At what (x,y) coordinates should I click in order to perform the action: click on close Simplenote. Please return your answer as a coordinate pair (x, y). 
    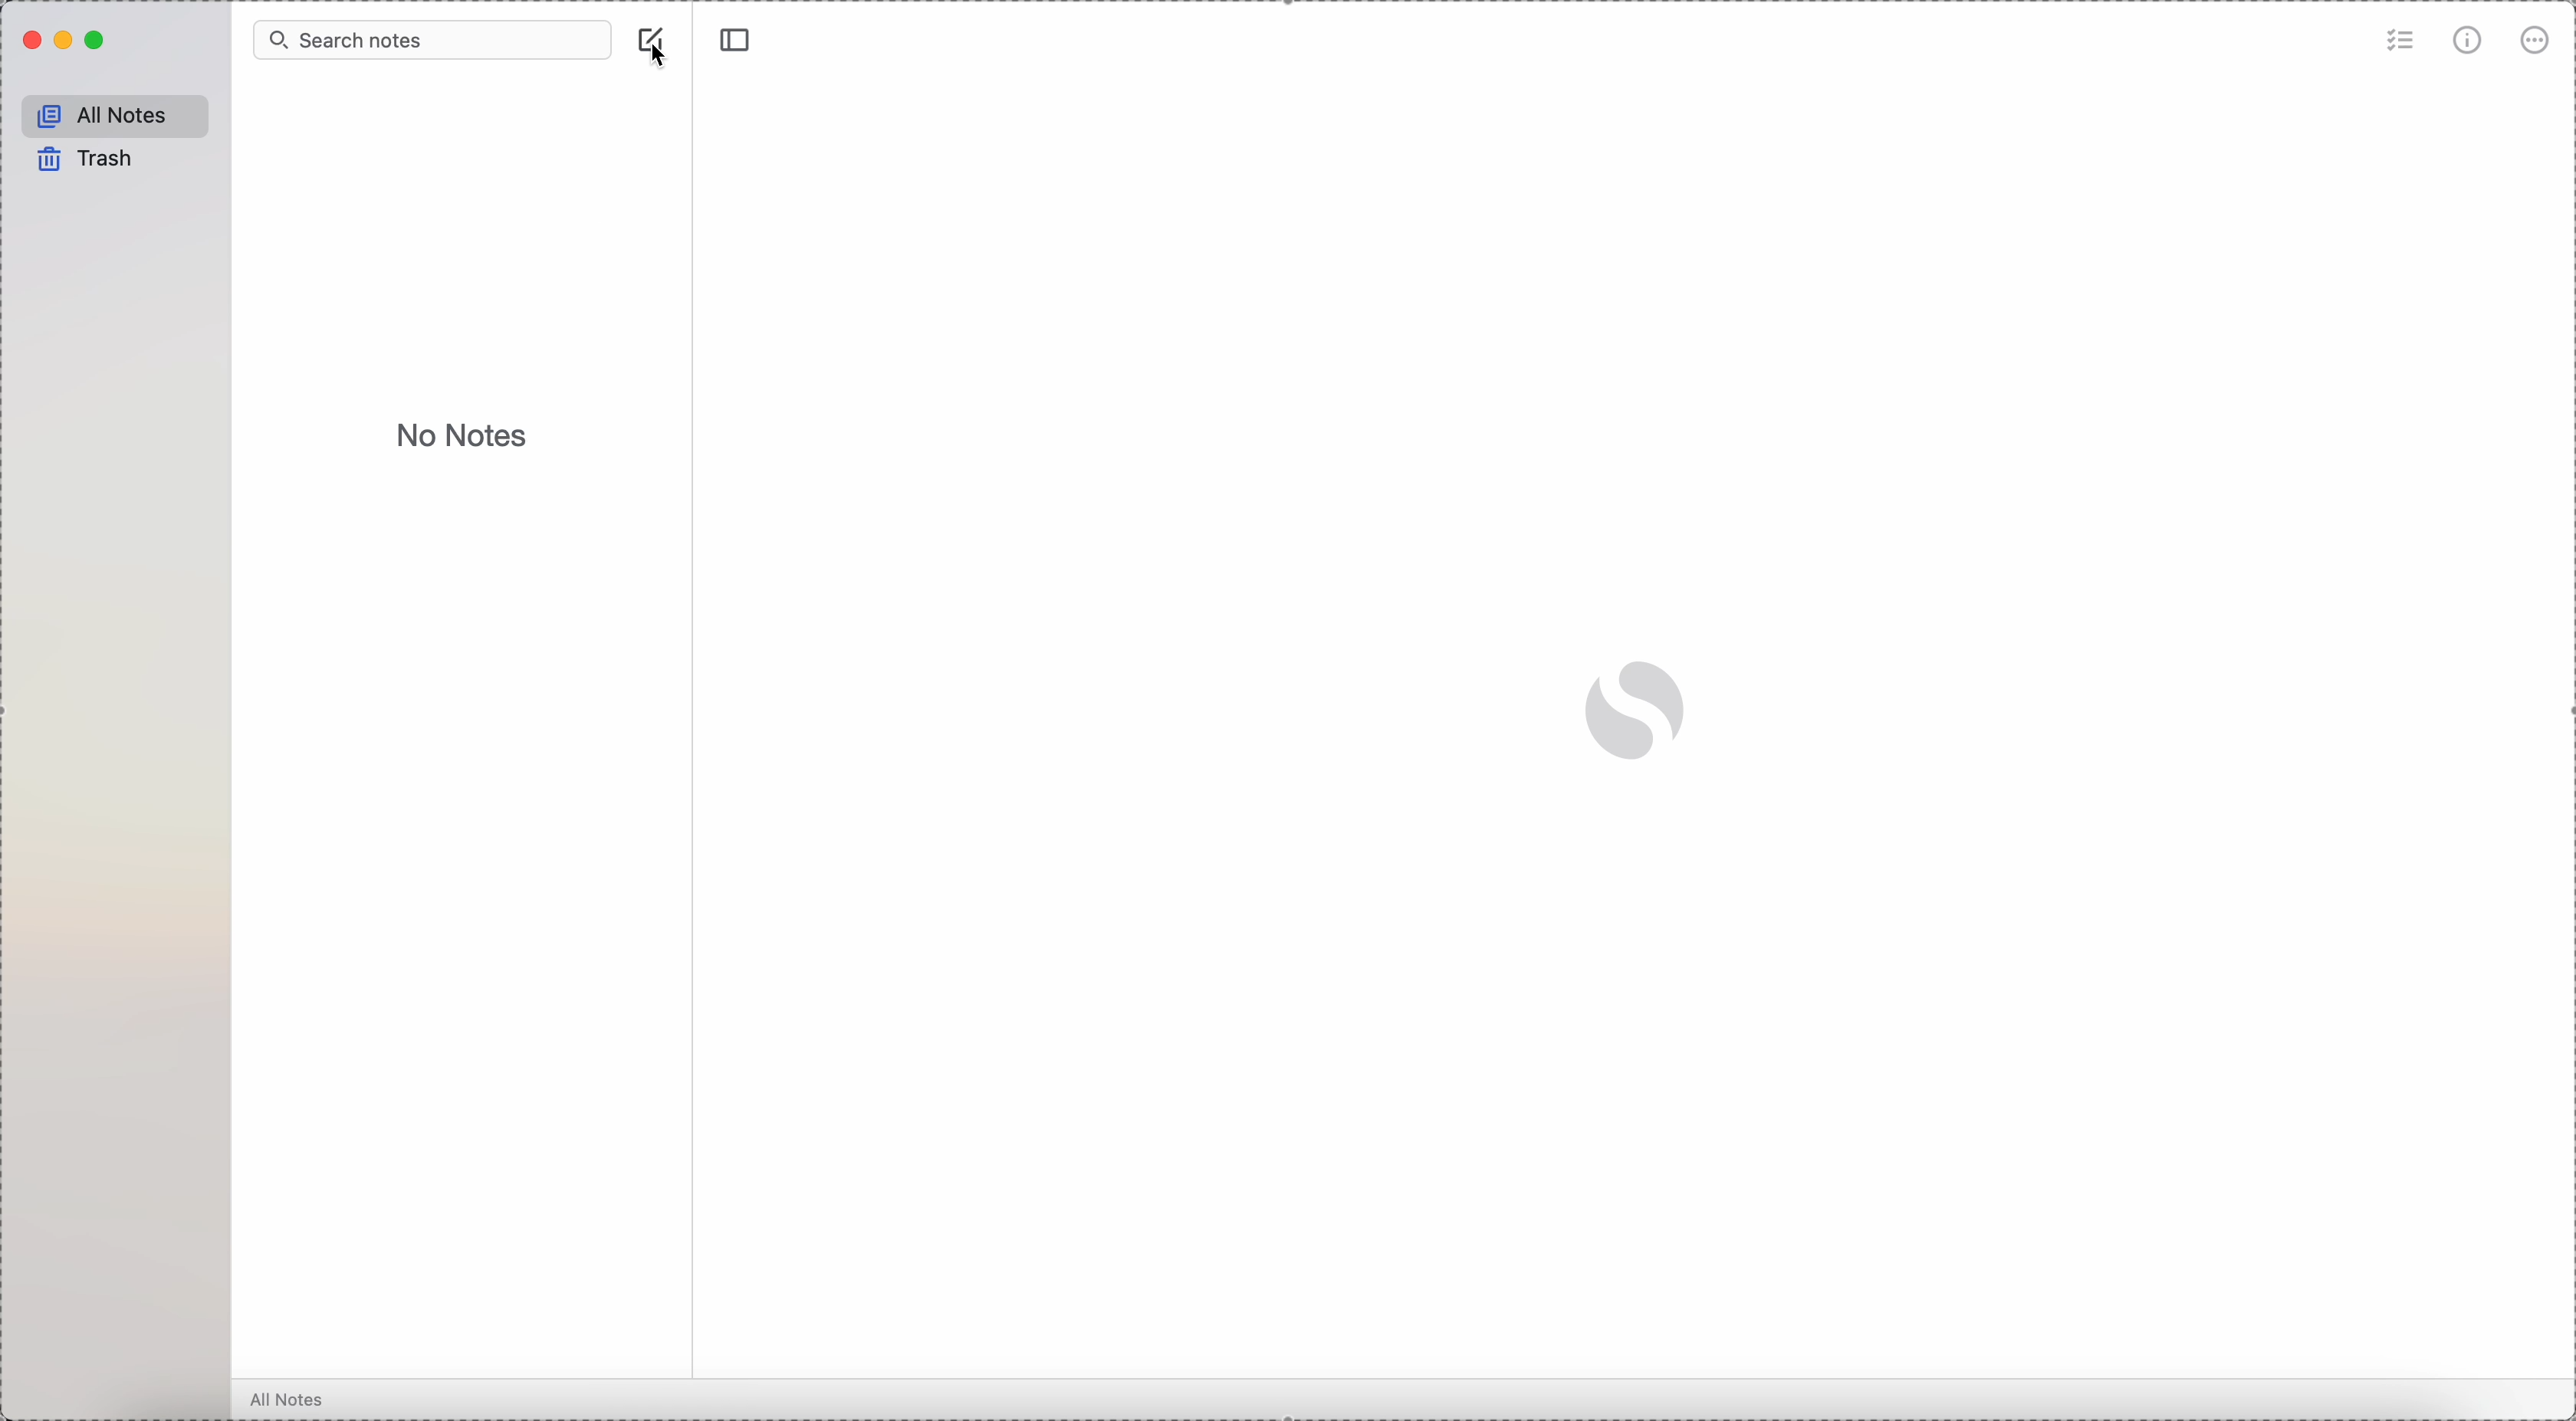
    Looking at the image, I should click on (31, 41).